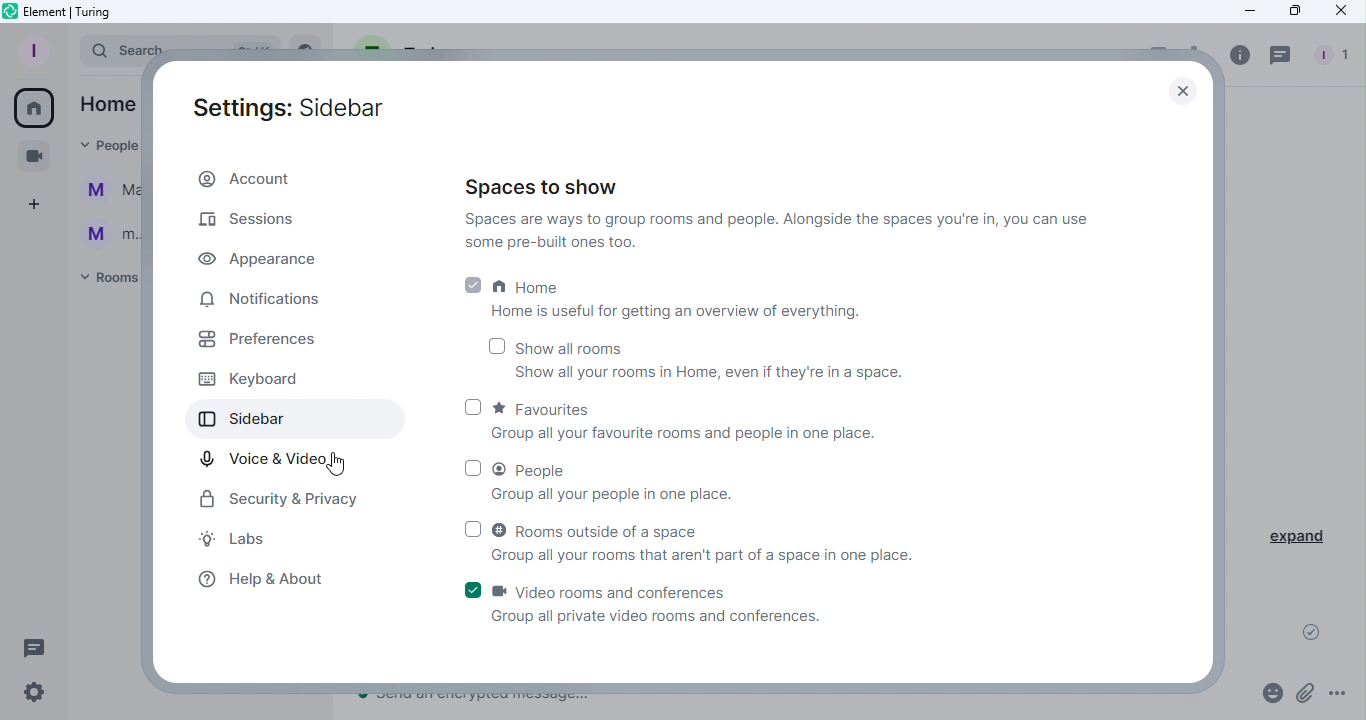 The height and width of the screenshot is (720, 1366). I want to click on Account, so click(253, 176).